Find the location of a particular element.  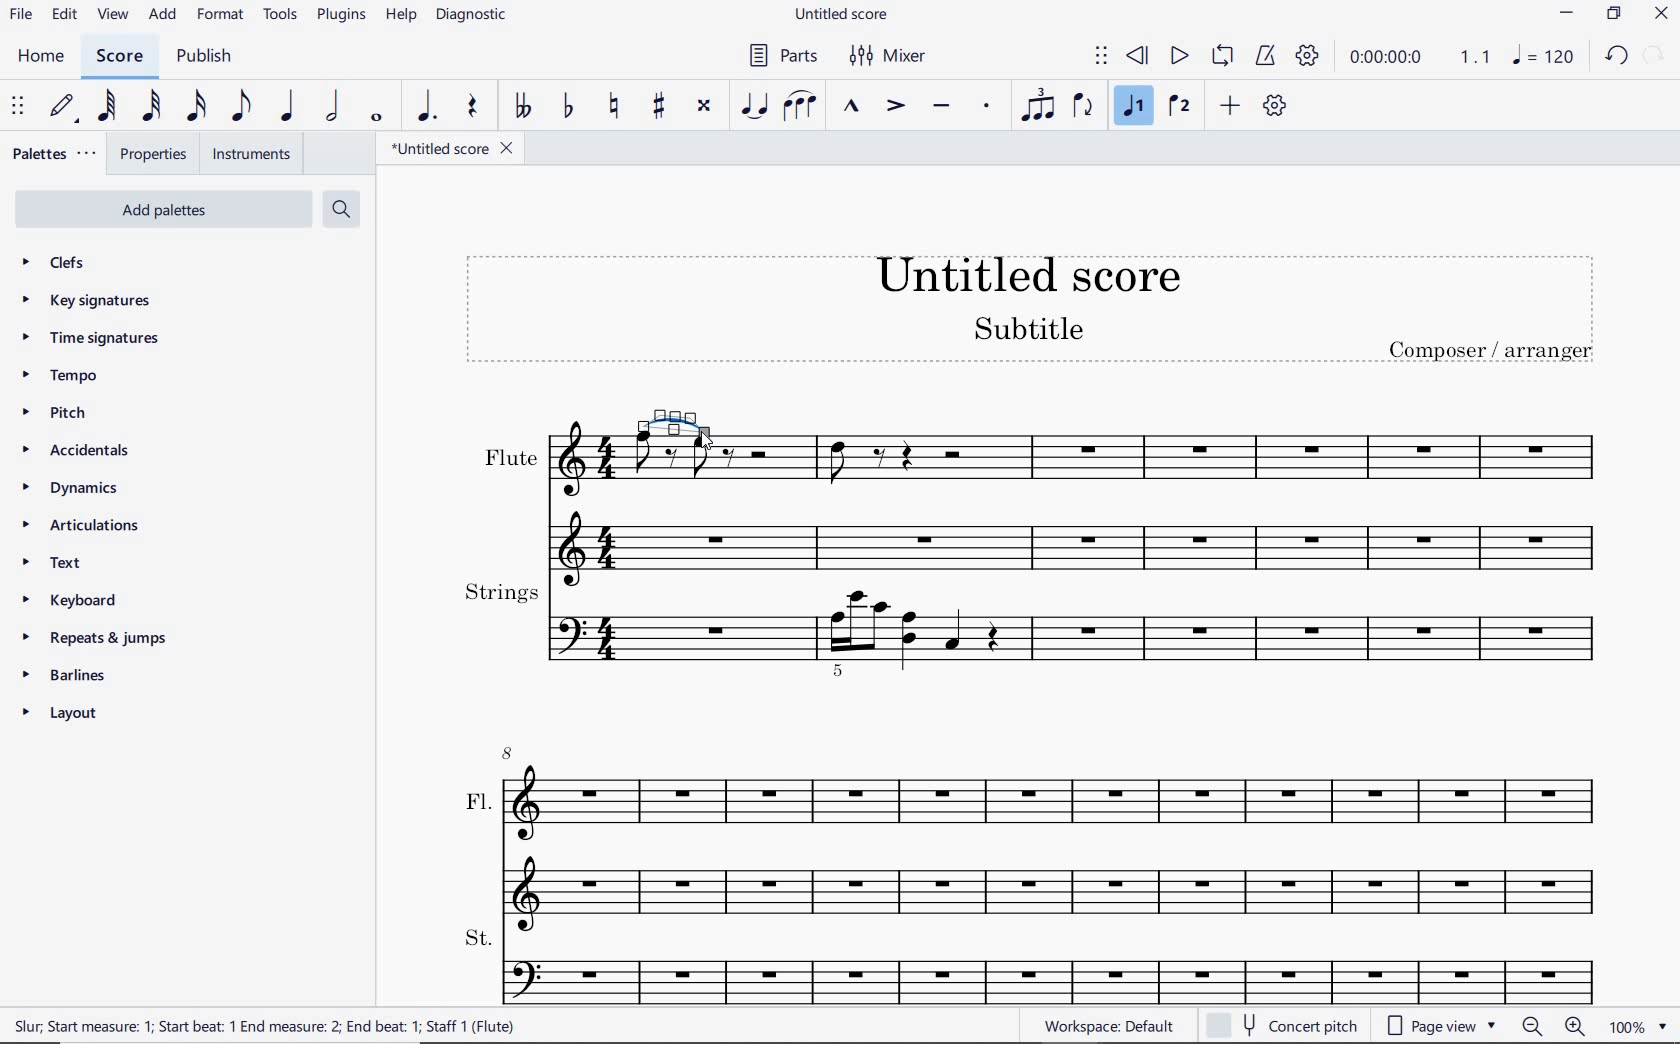

REST is located at coordinates (473, 107).